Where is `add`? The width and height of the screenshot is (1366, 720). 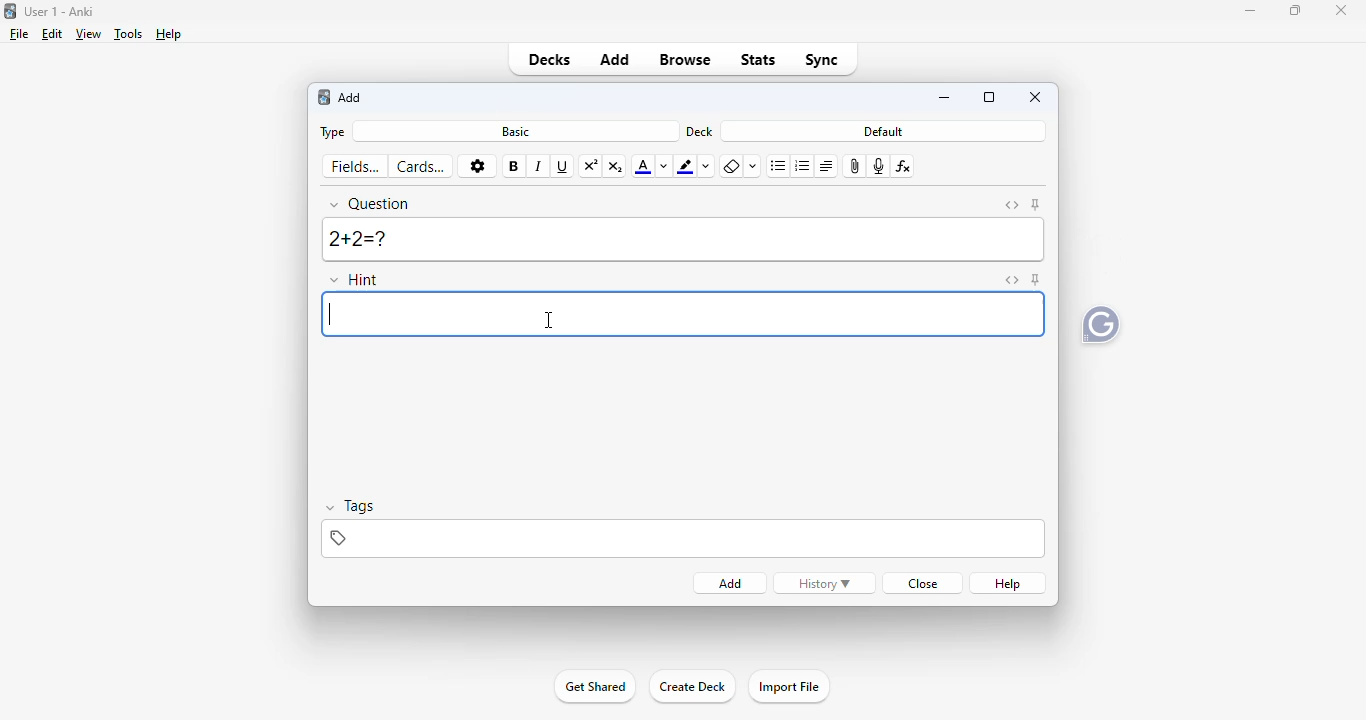
add is located at coordinates (732, 584).